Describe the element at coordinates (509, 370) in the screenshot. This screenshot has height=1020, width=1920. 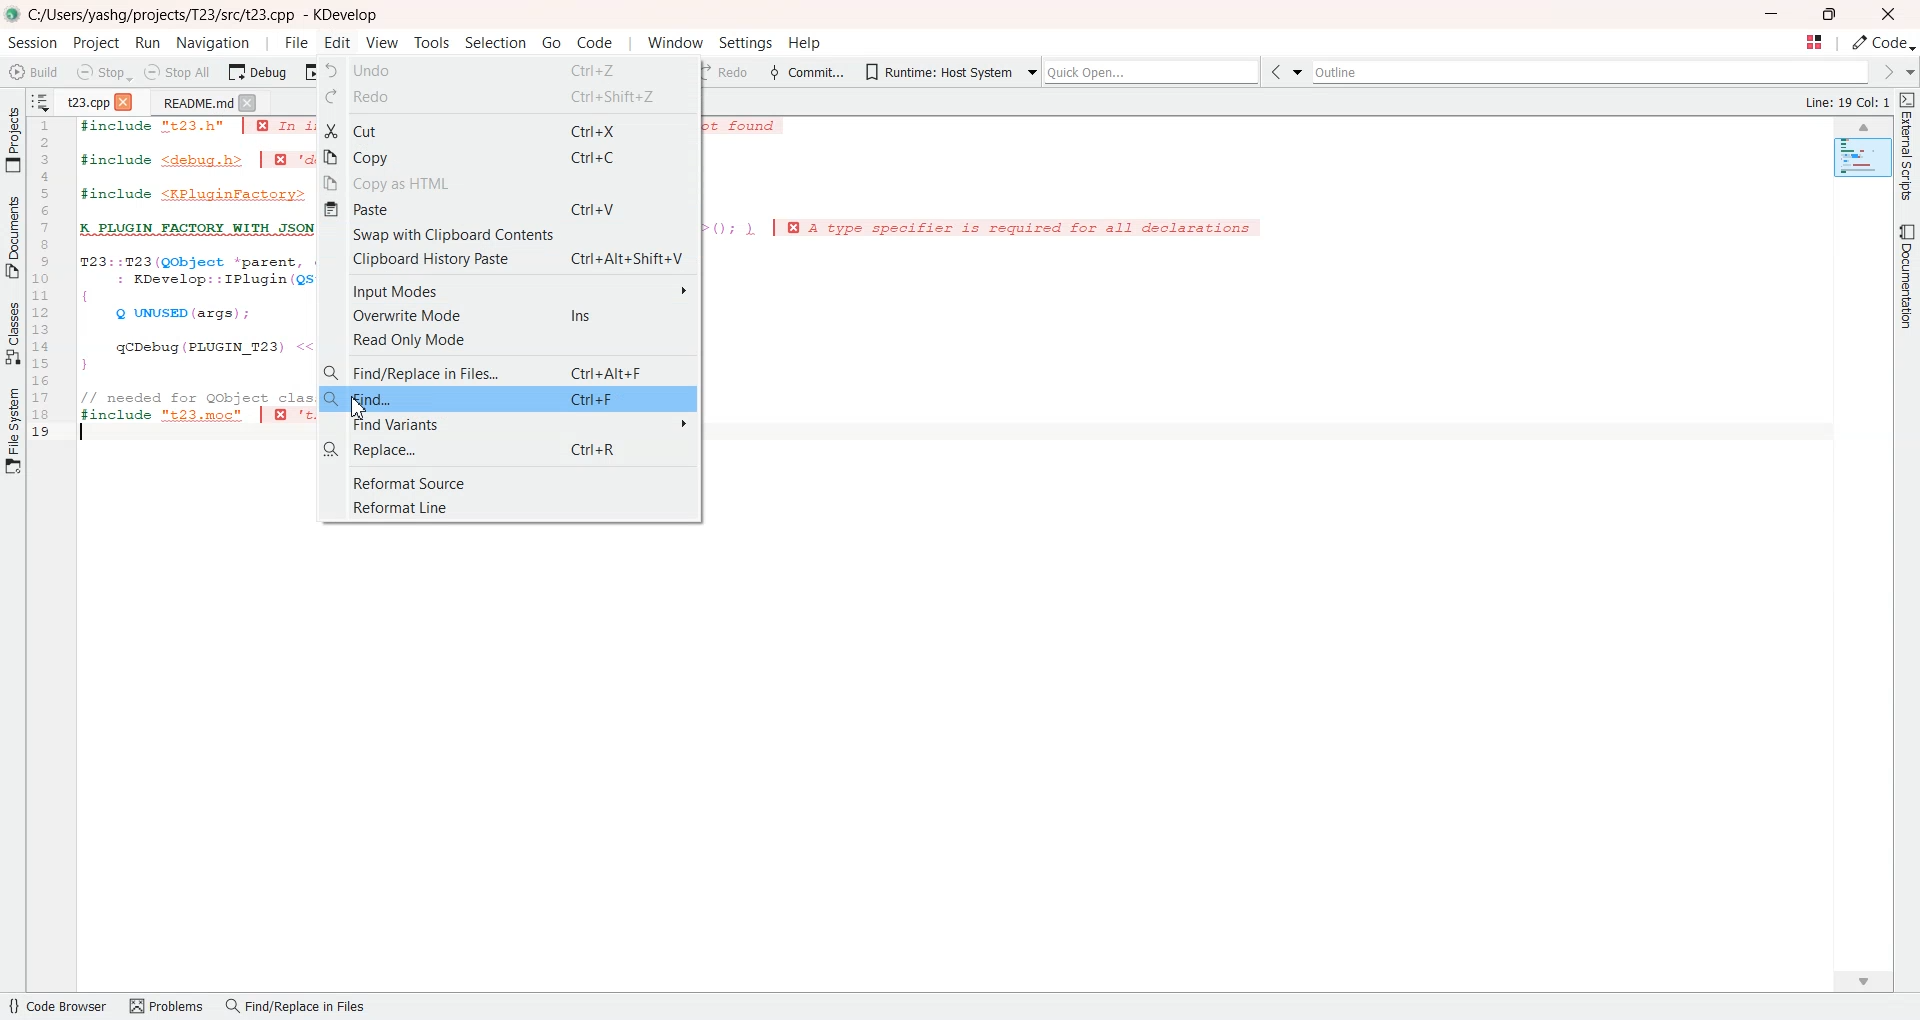
I see `Find/Replace in files` at that location.